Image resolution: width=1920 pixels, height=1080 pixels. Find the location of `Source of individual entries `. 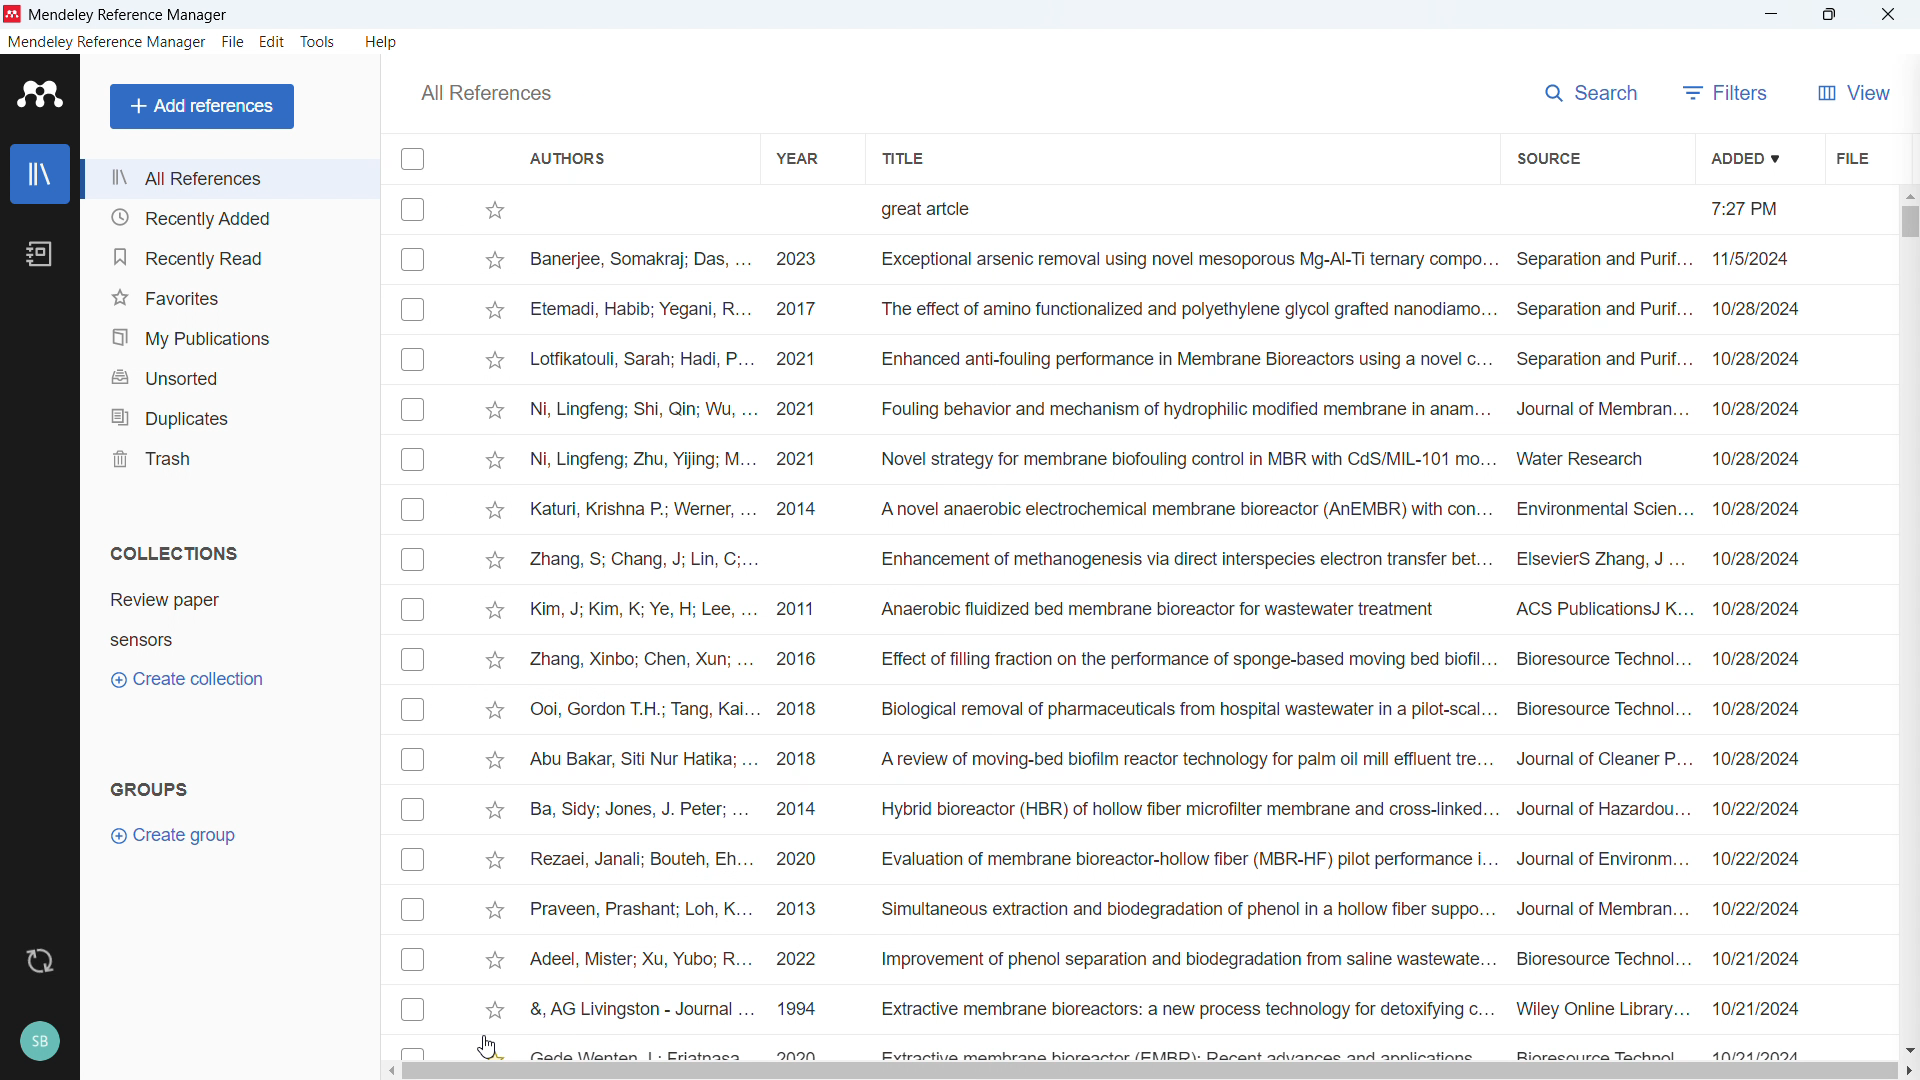

Source of individual entries  is located at coordinates (1601, 650).